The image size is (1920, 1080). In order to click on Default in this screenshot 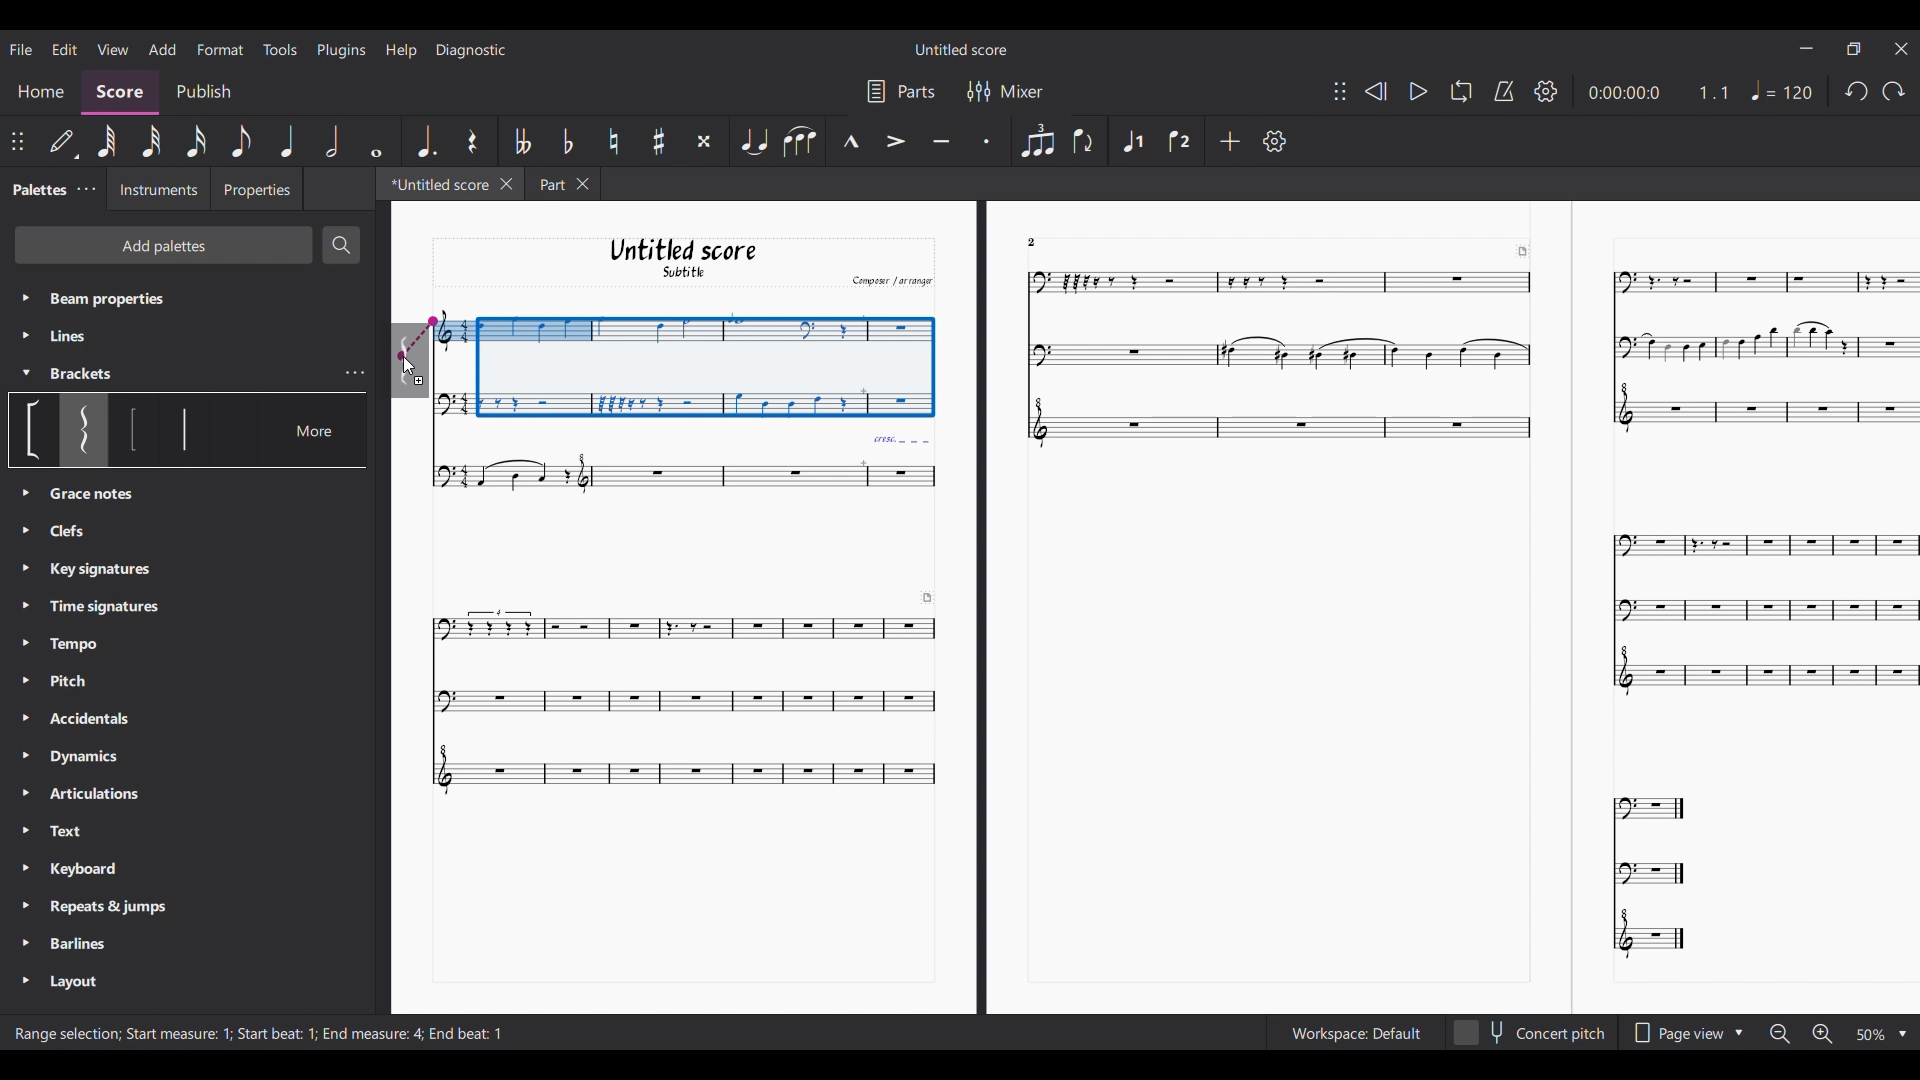, I will do `click(63, 144)`.